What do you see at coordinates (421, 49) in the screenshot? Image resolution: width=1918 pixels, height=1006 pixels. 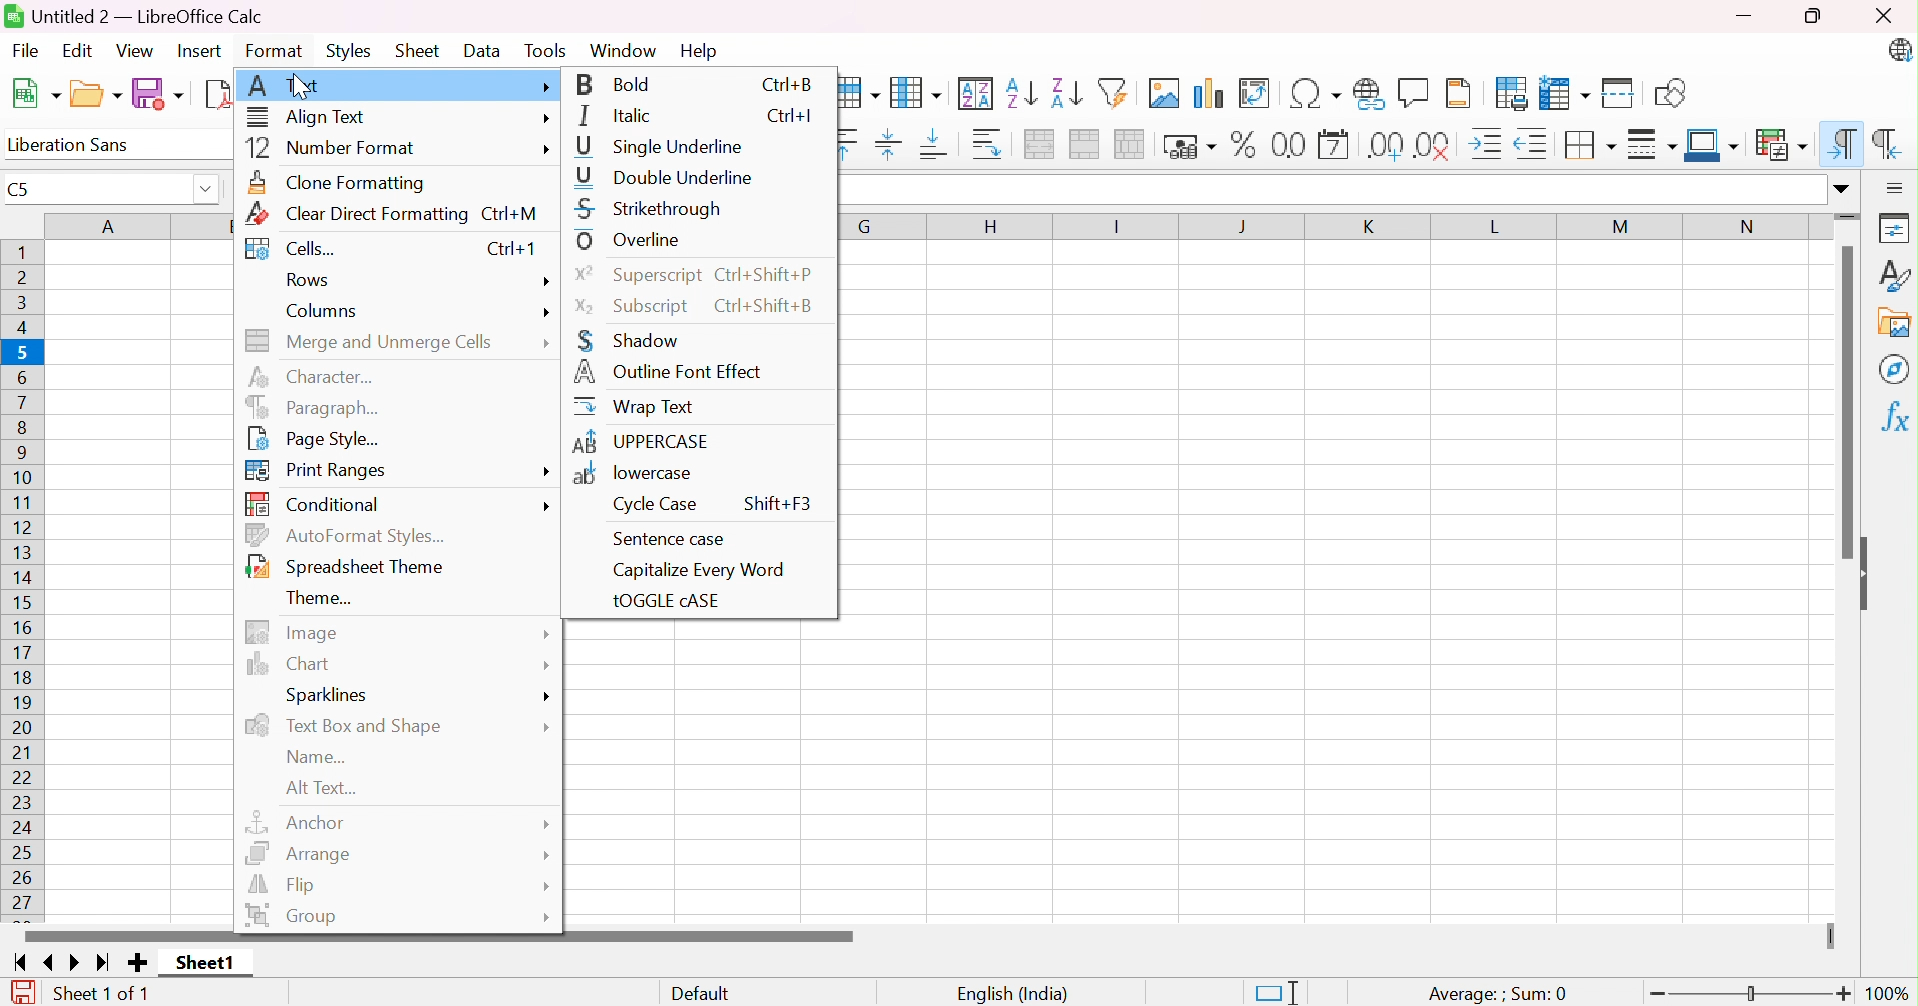 I see `Sheet` at bounding box center [421, 49].